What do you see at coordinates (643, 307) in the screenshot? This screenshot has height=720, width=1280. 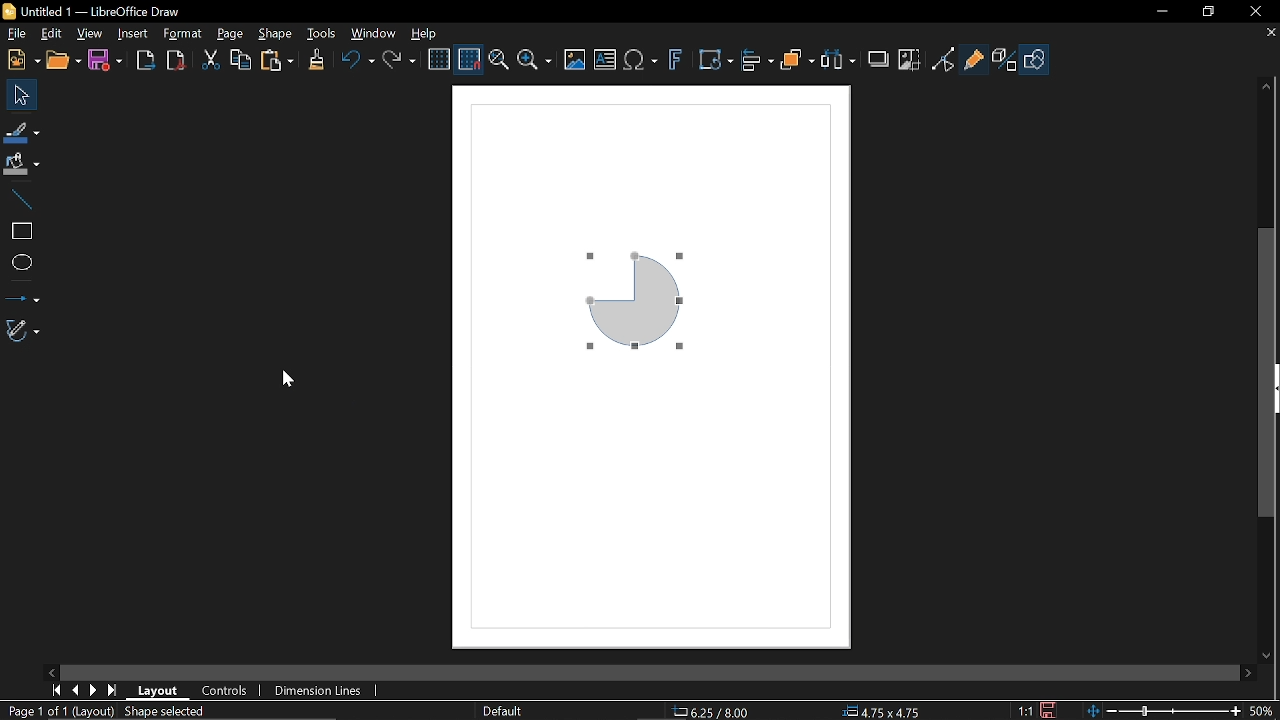 I see `Quarter Circle (Object flipped Horizontally)` at bounding box center [643, 307].